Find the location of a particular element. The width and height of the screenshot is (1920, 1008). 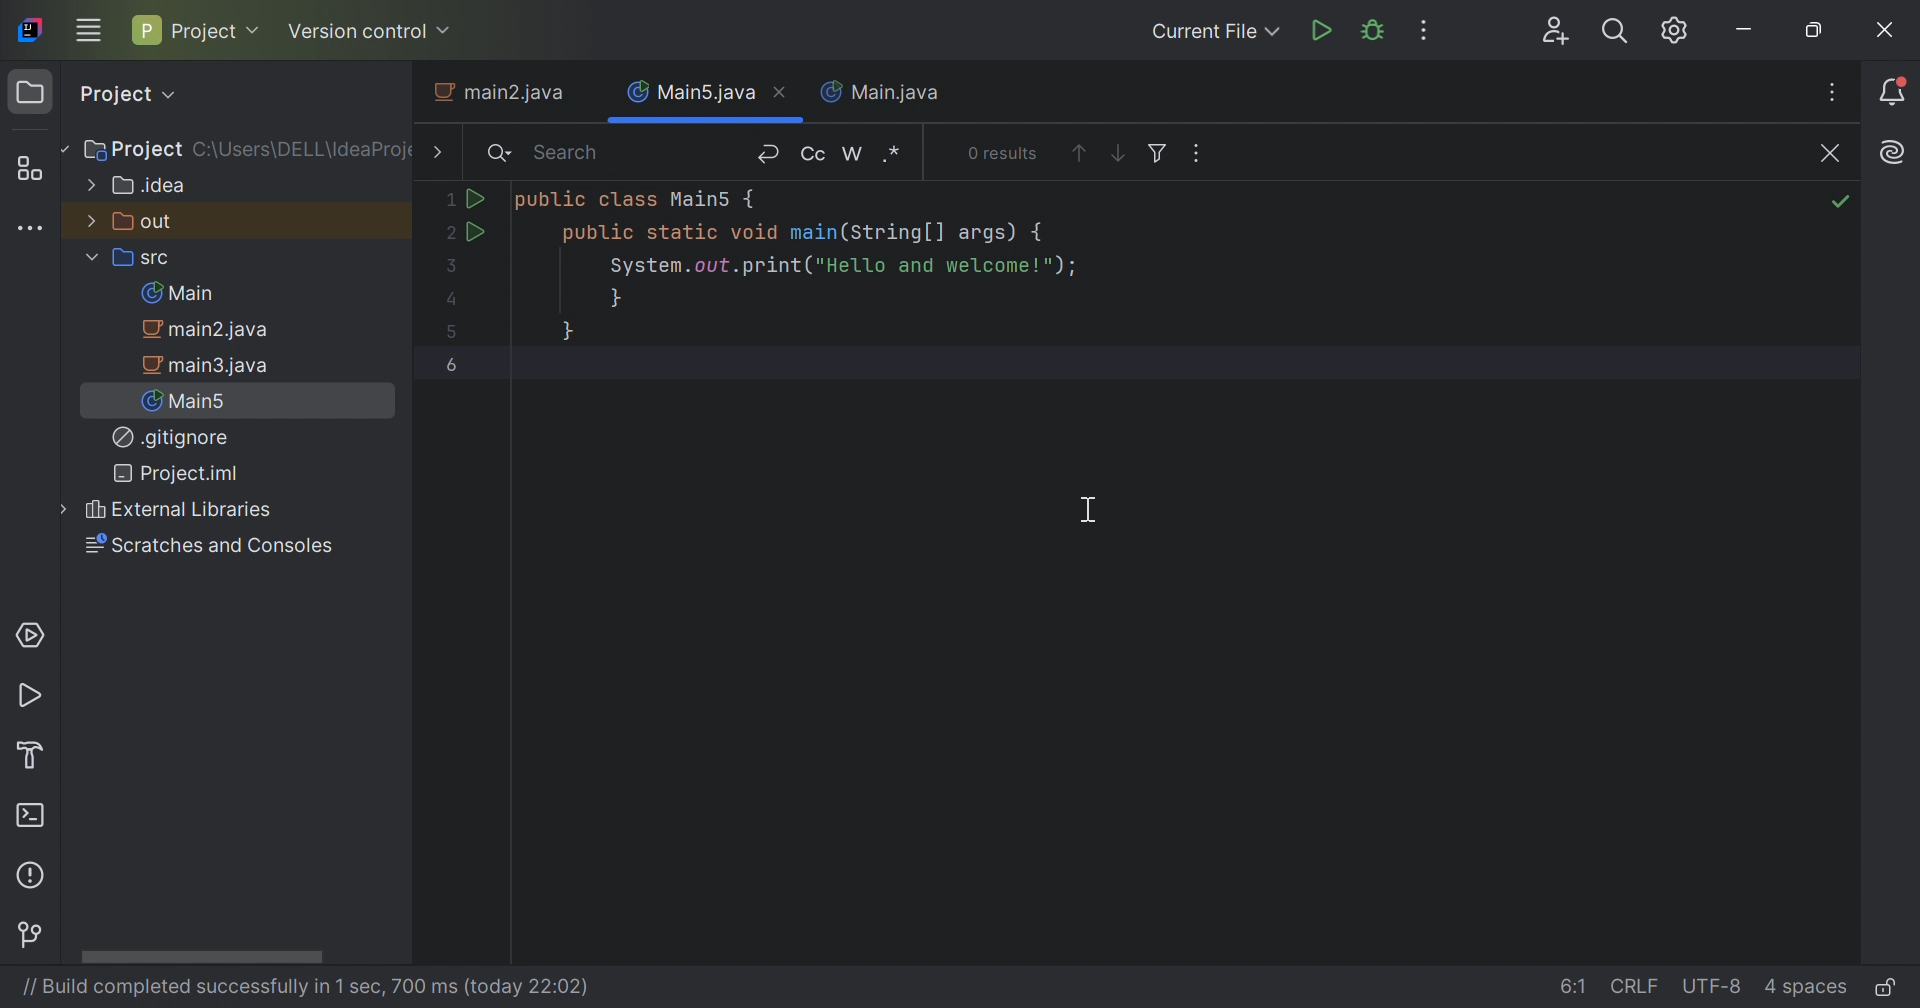

Project.iml is located at coordinates (175, 473).